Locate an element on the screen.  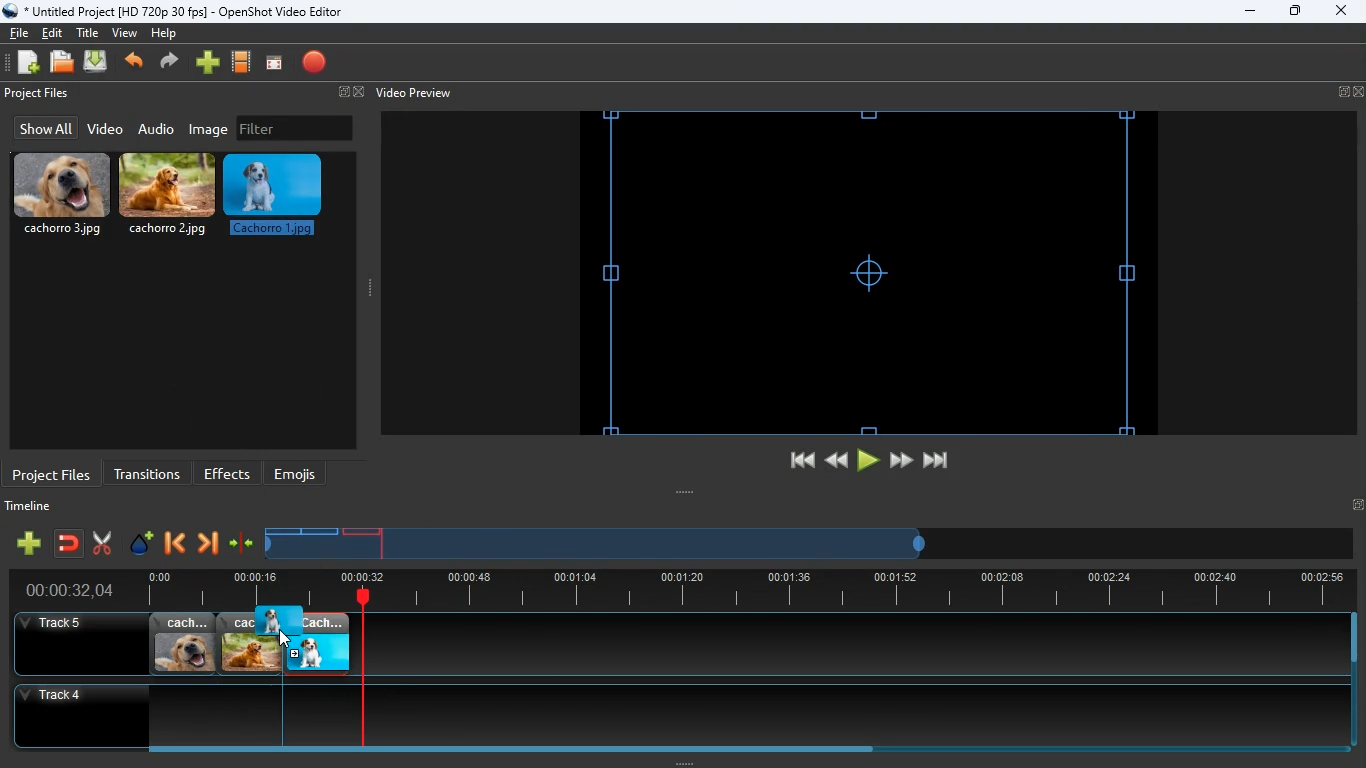
back is located at coordinates (173, 545).